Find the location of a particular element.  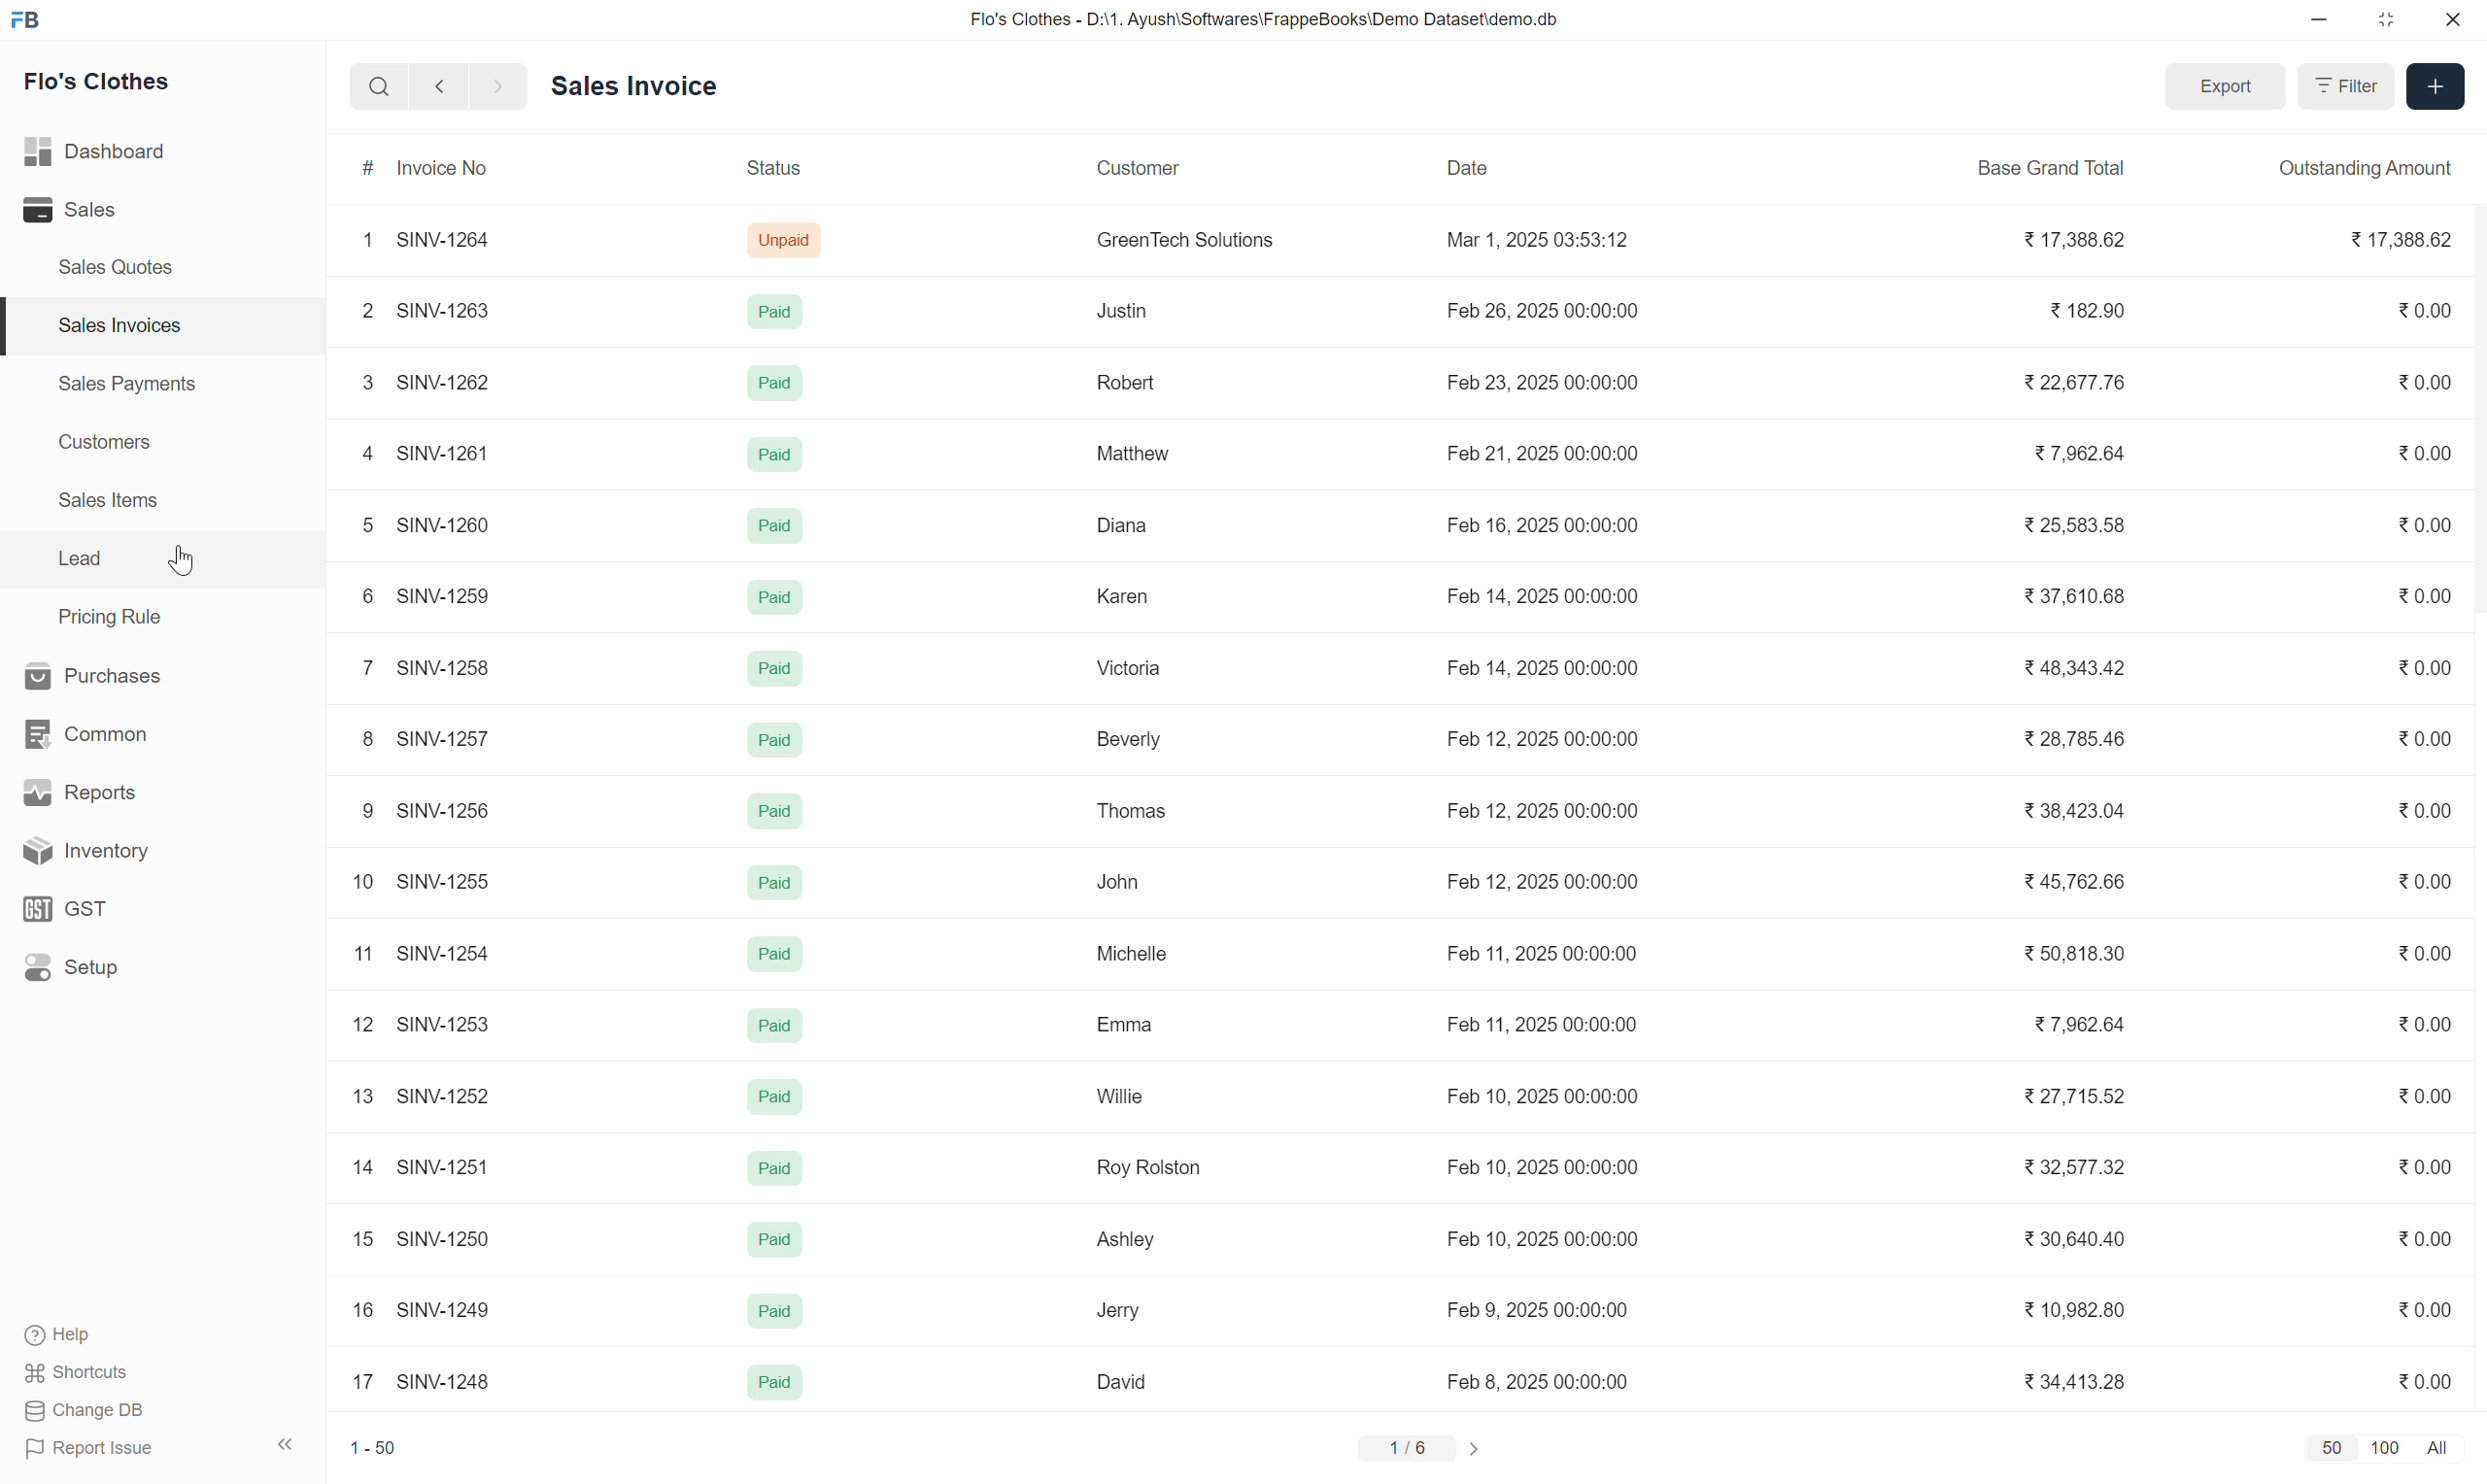

SINV-1263 is located at coordinates (453, 311).